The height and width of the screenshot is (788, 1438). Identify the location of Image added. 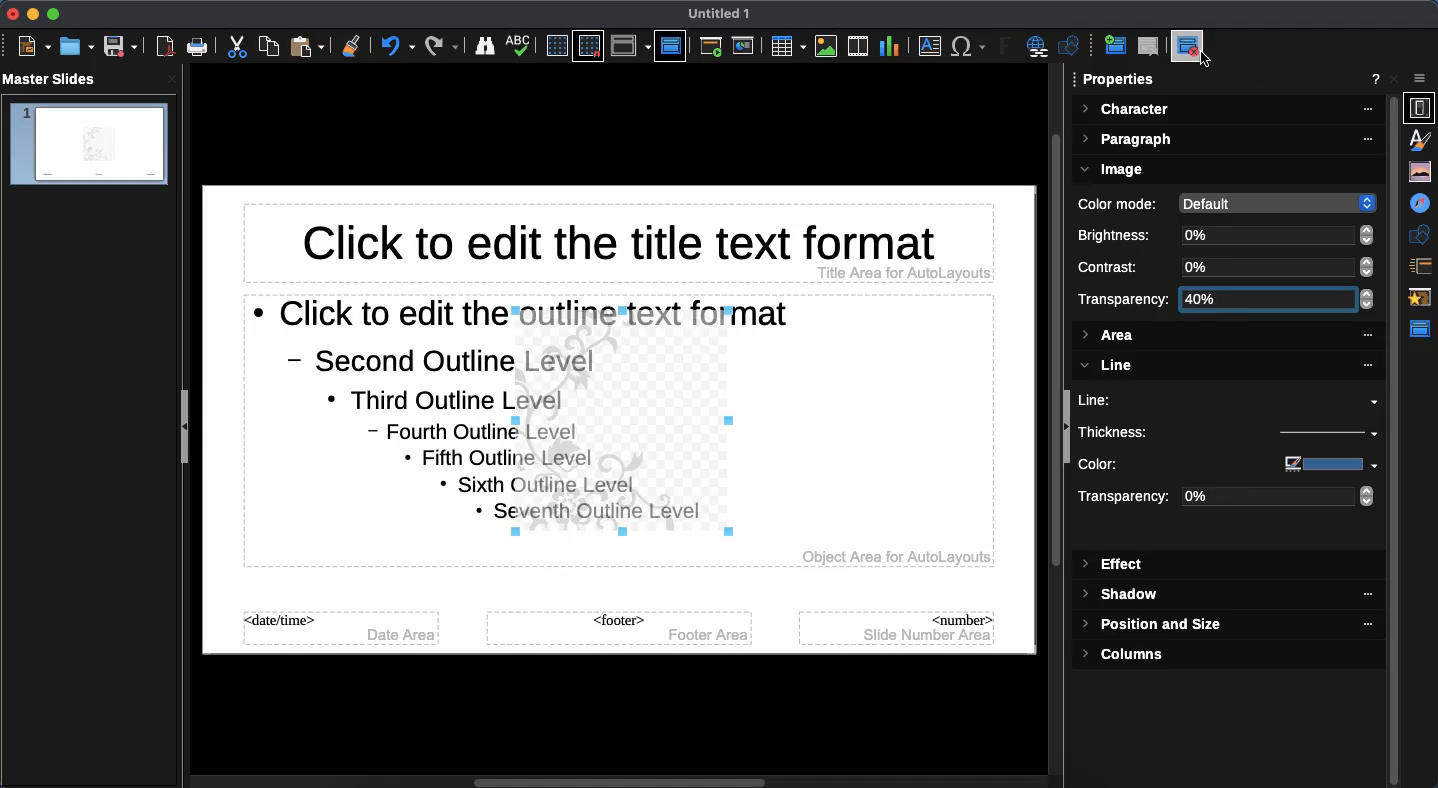
(628, 428).